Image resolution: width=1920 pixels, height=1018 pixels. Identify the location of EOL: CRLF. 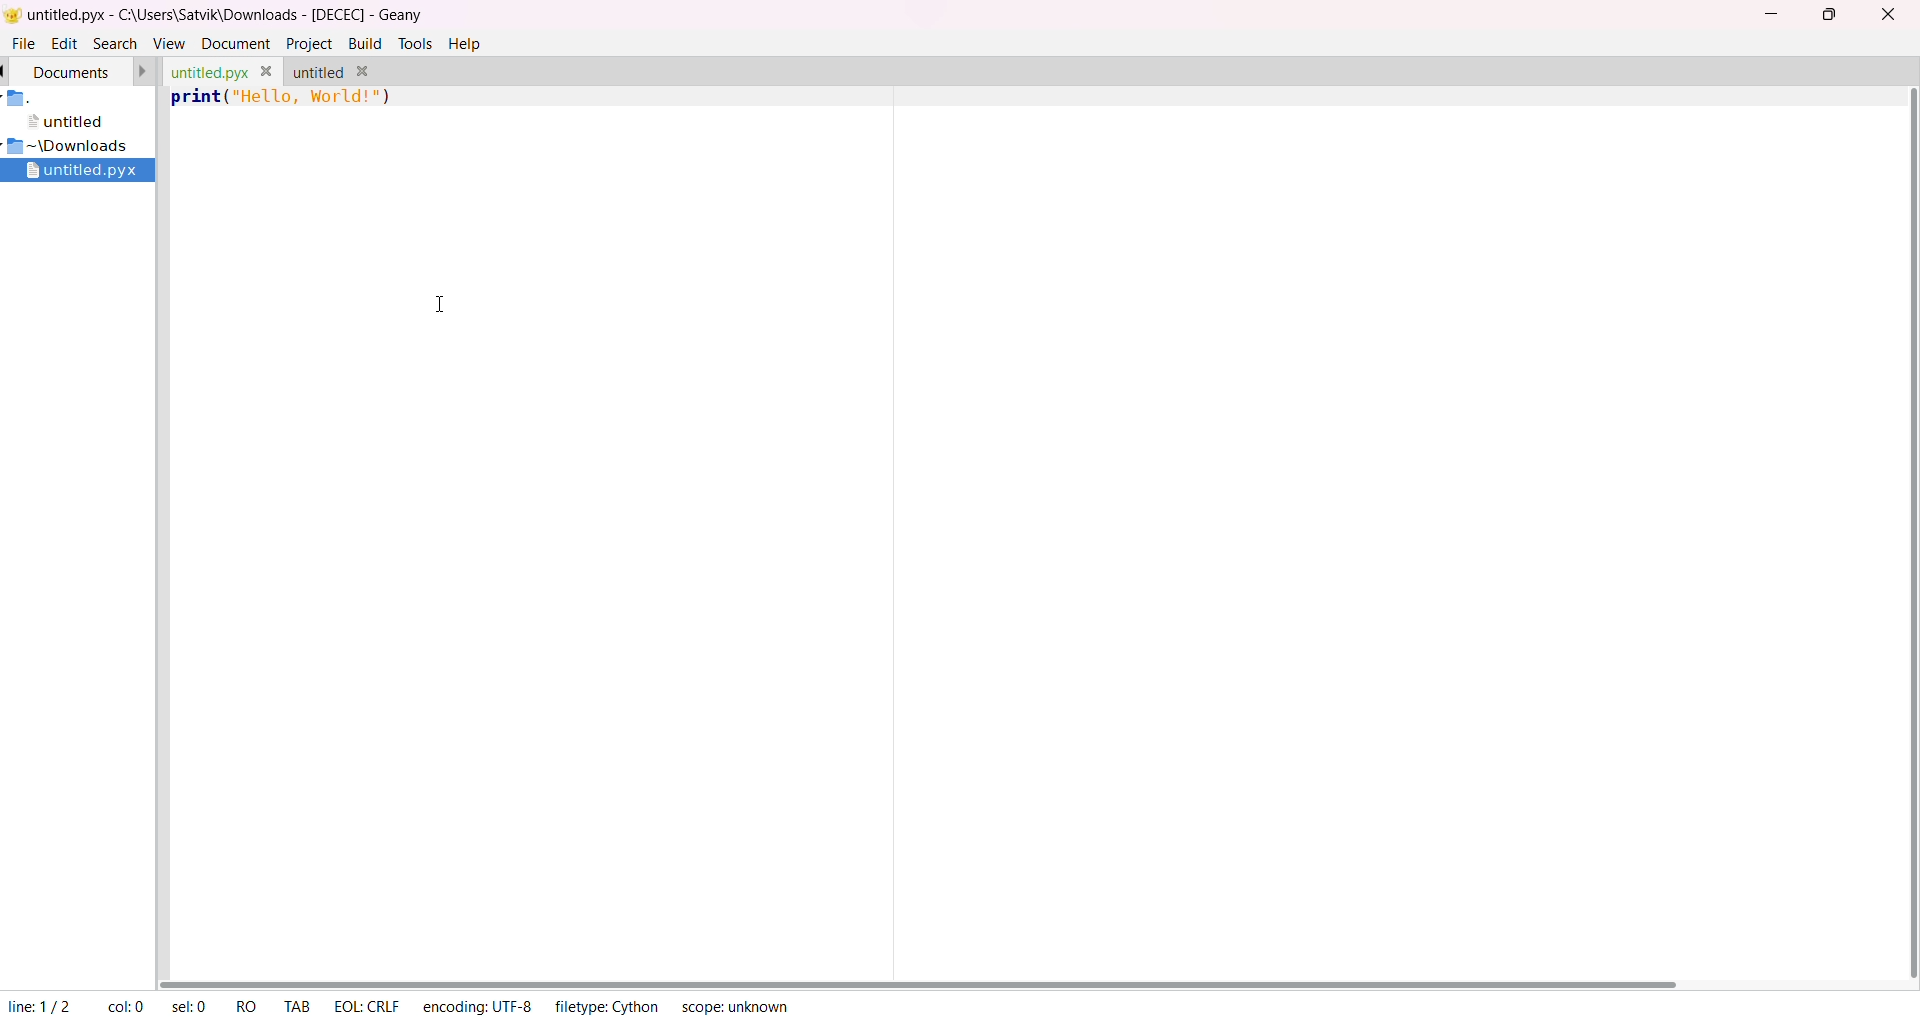
(364, 1004).